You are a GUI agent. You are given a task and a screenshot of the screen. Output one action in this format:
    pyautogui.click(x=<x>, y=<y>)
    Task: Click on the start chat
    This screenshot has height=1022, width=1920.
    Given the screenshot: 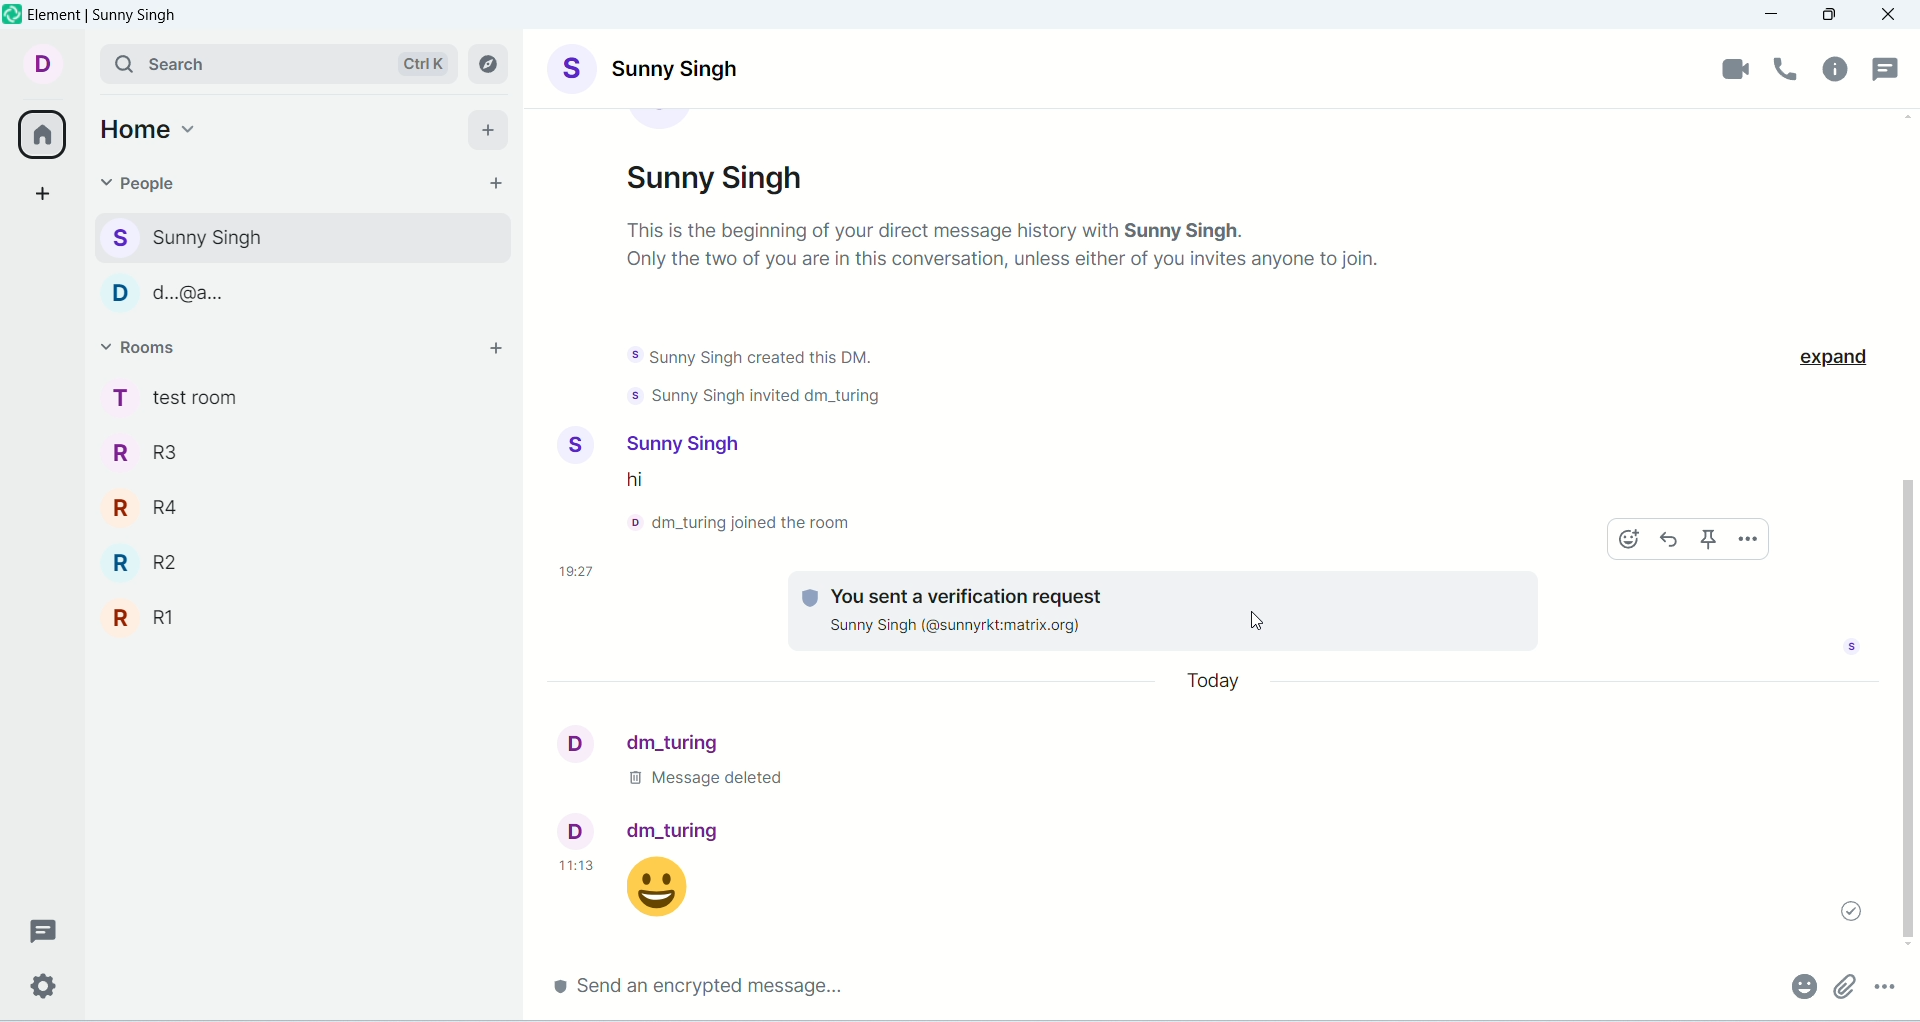 What is the action you would take?
    pyautogui.click(x=491, y=183)
    